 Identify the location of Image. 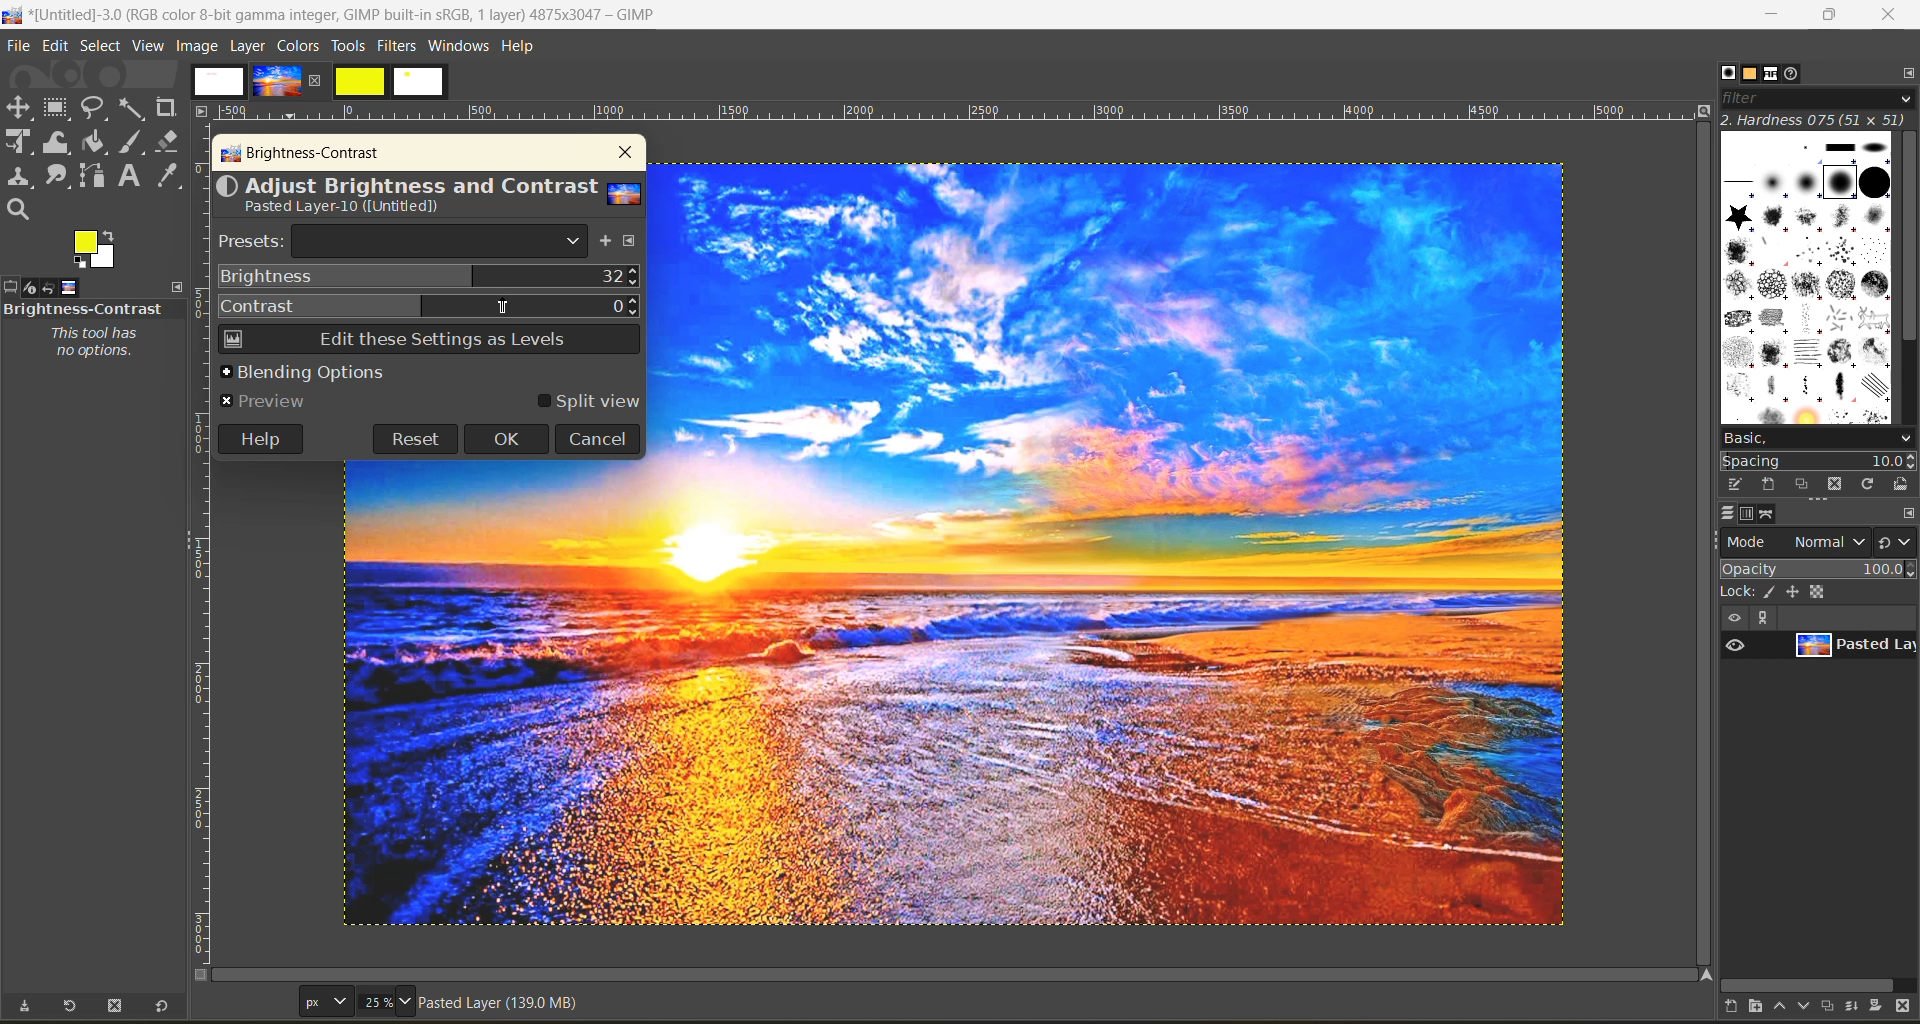
(500, 693).